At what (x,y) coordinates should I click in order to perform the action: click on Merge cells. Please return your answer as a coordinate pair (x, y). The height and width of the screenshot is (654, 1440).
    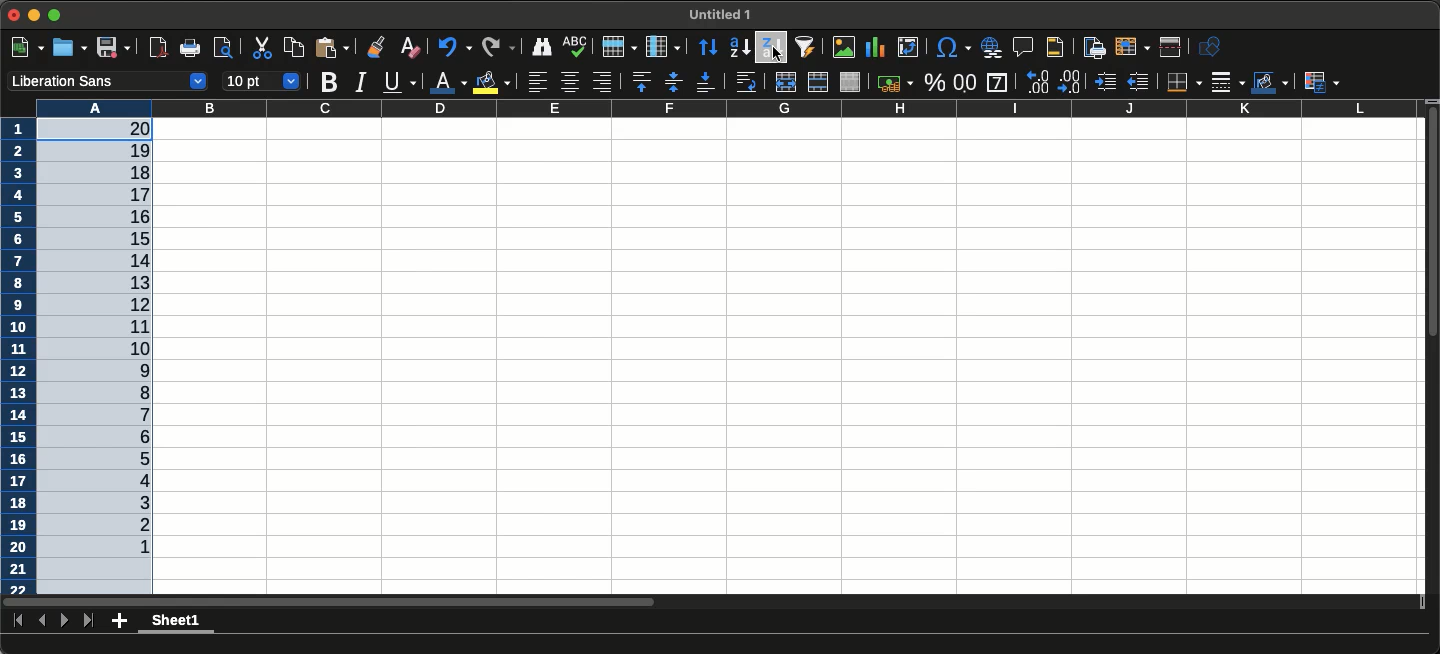
    Looking at the image, I should click on (818, 82).